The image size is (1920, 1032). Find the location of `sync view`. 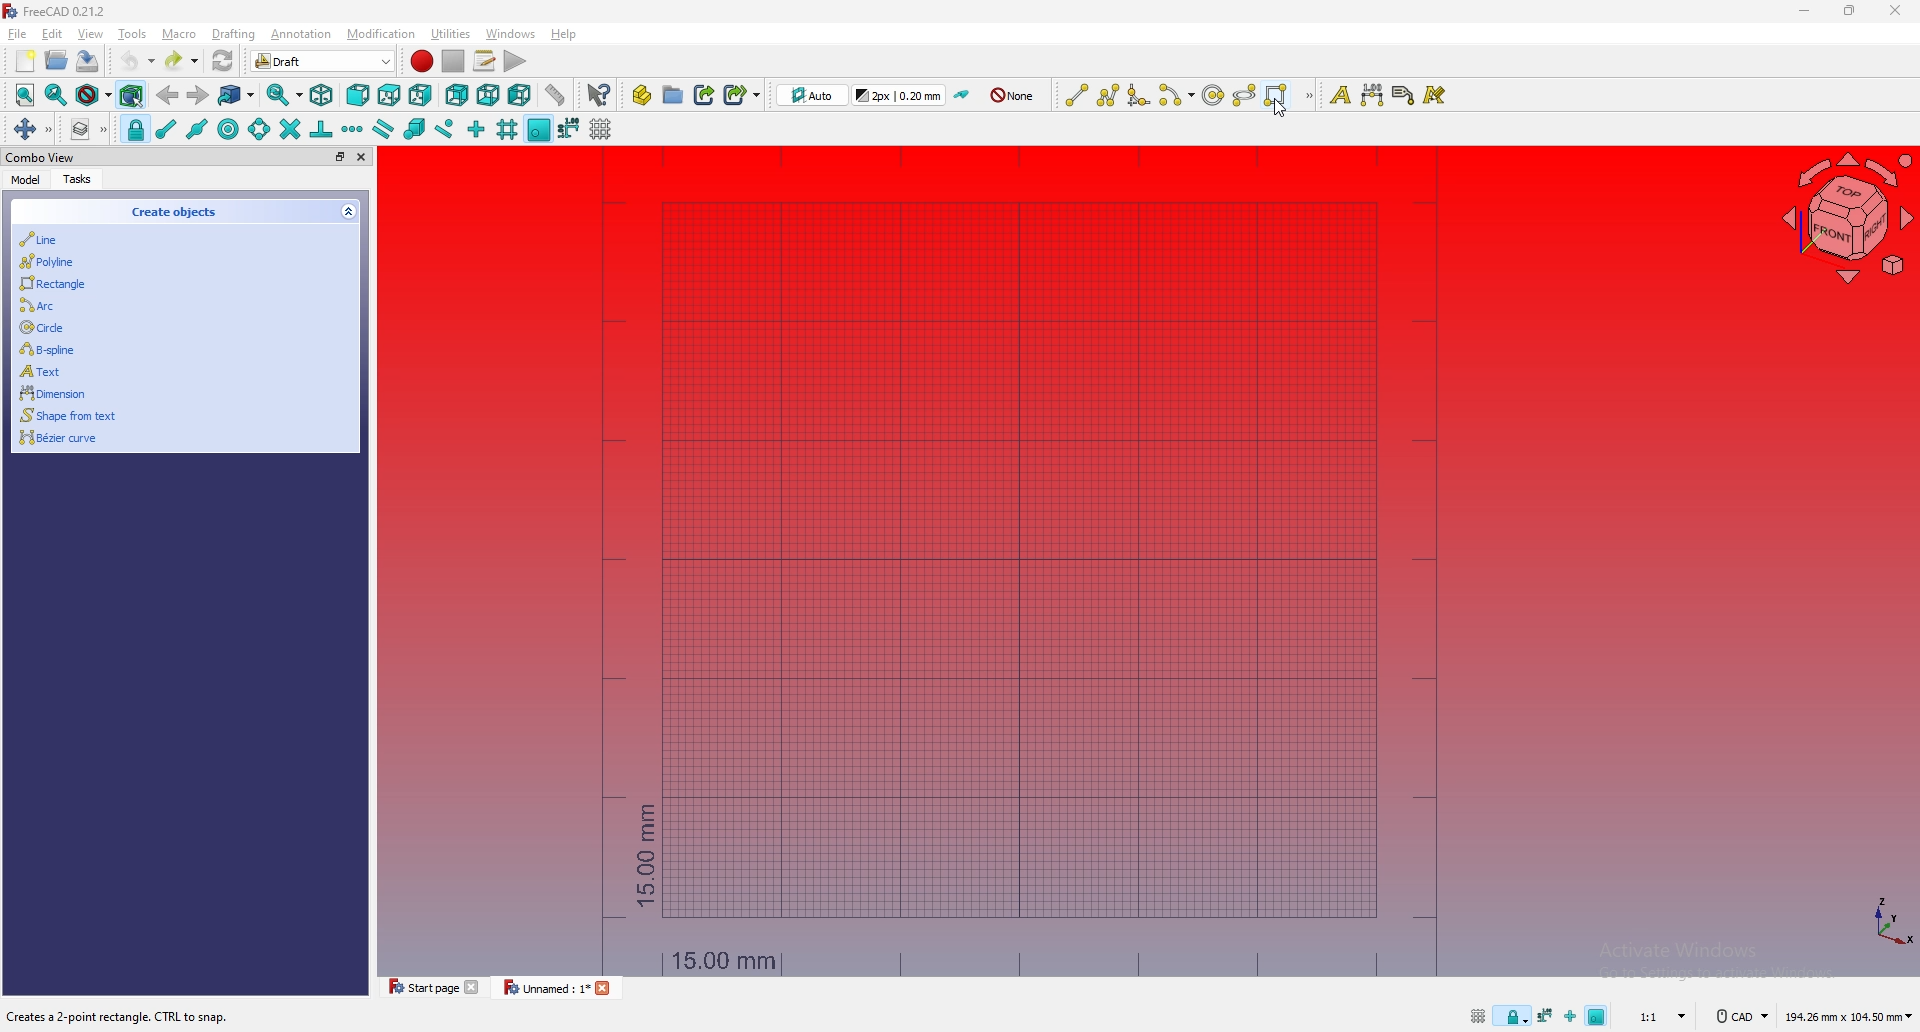

sync view is located at coordinates (285, 95).